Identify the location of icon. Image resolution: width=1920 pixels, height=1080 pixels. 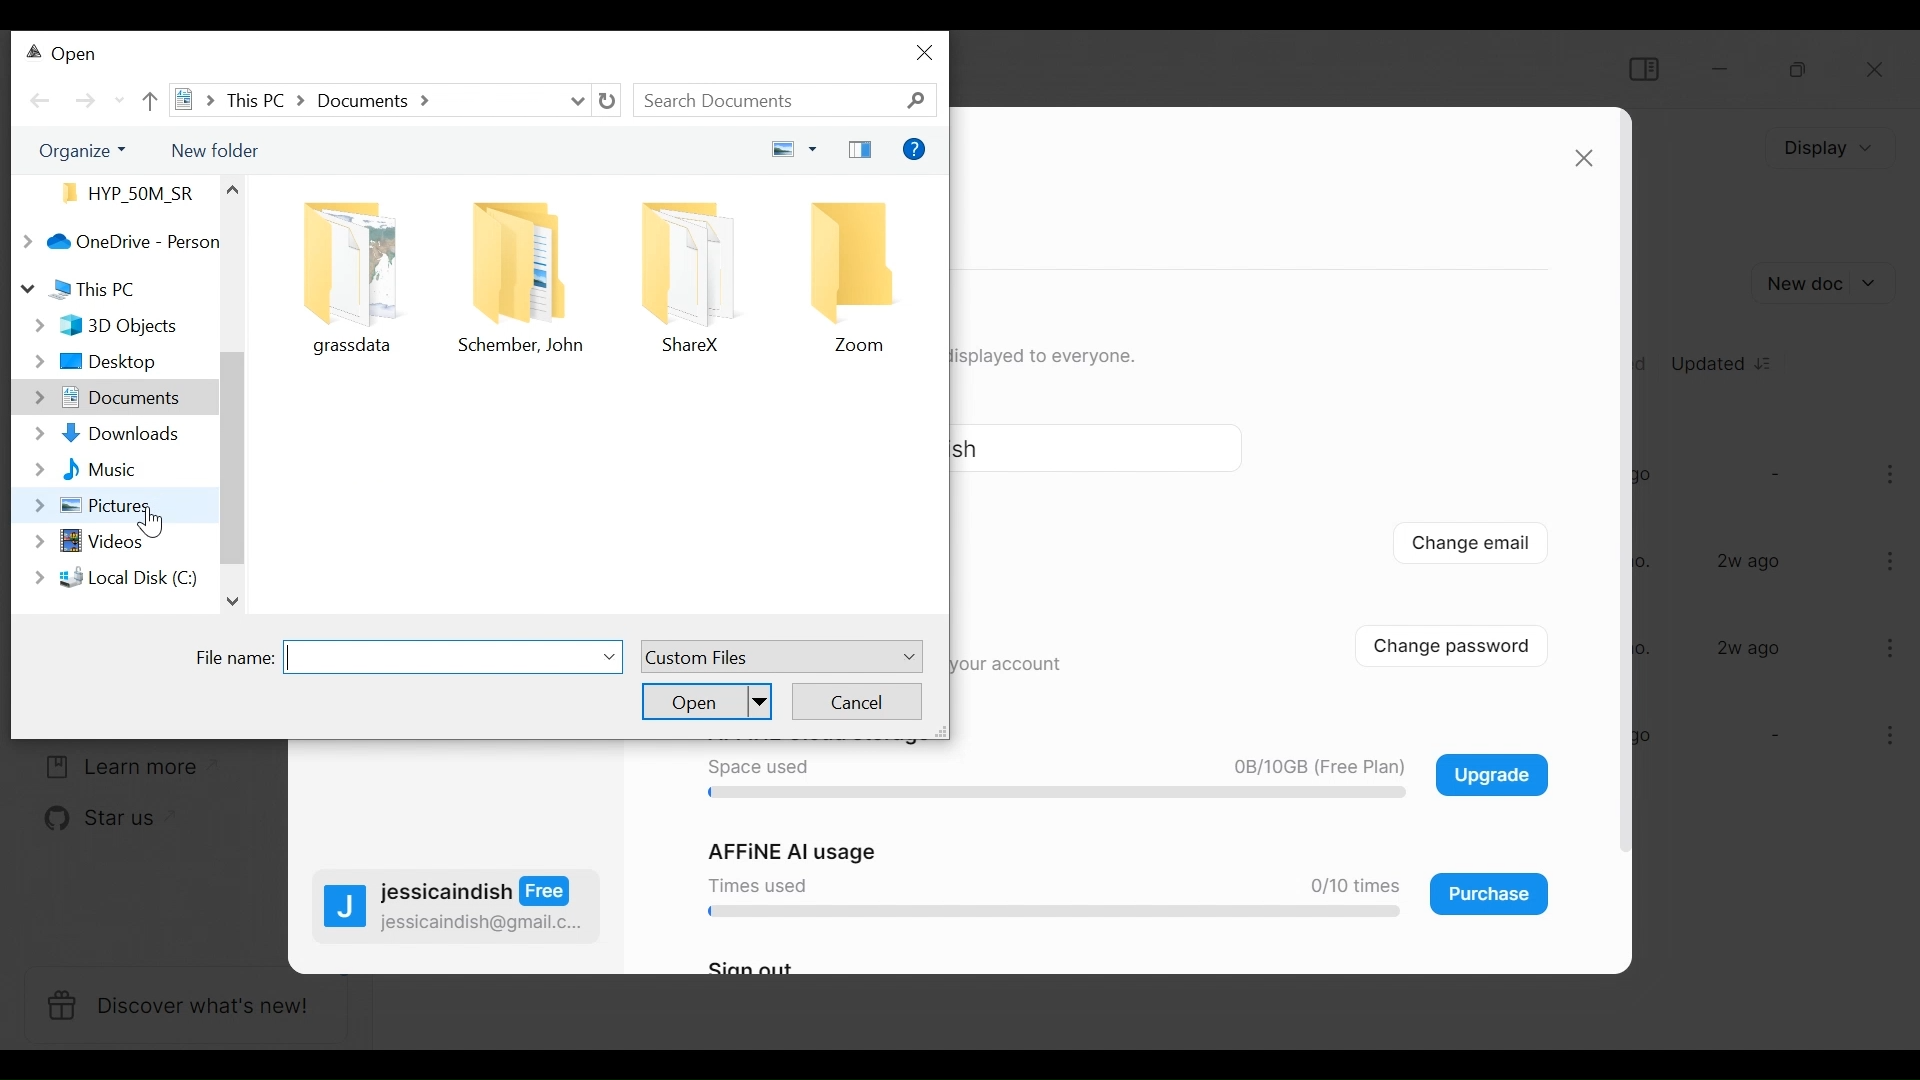
(353, 259).